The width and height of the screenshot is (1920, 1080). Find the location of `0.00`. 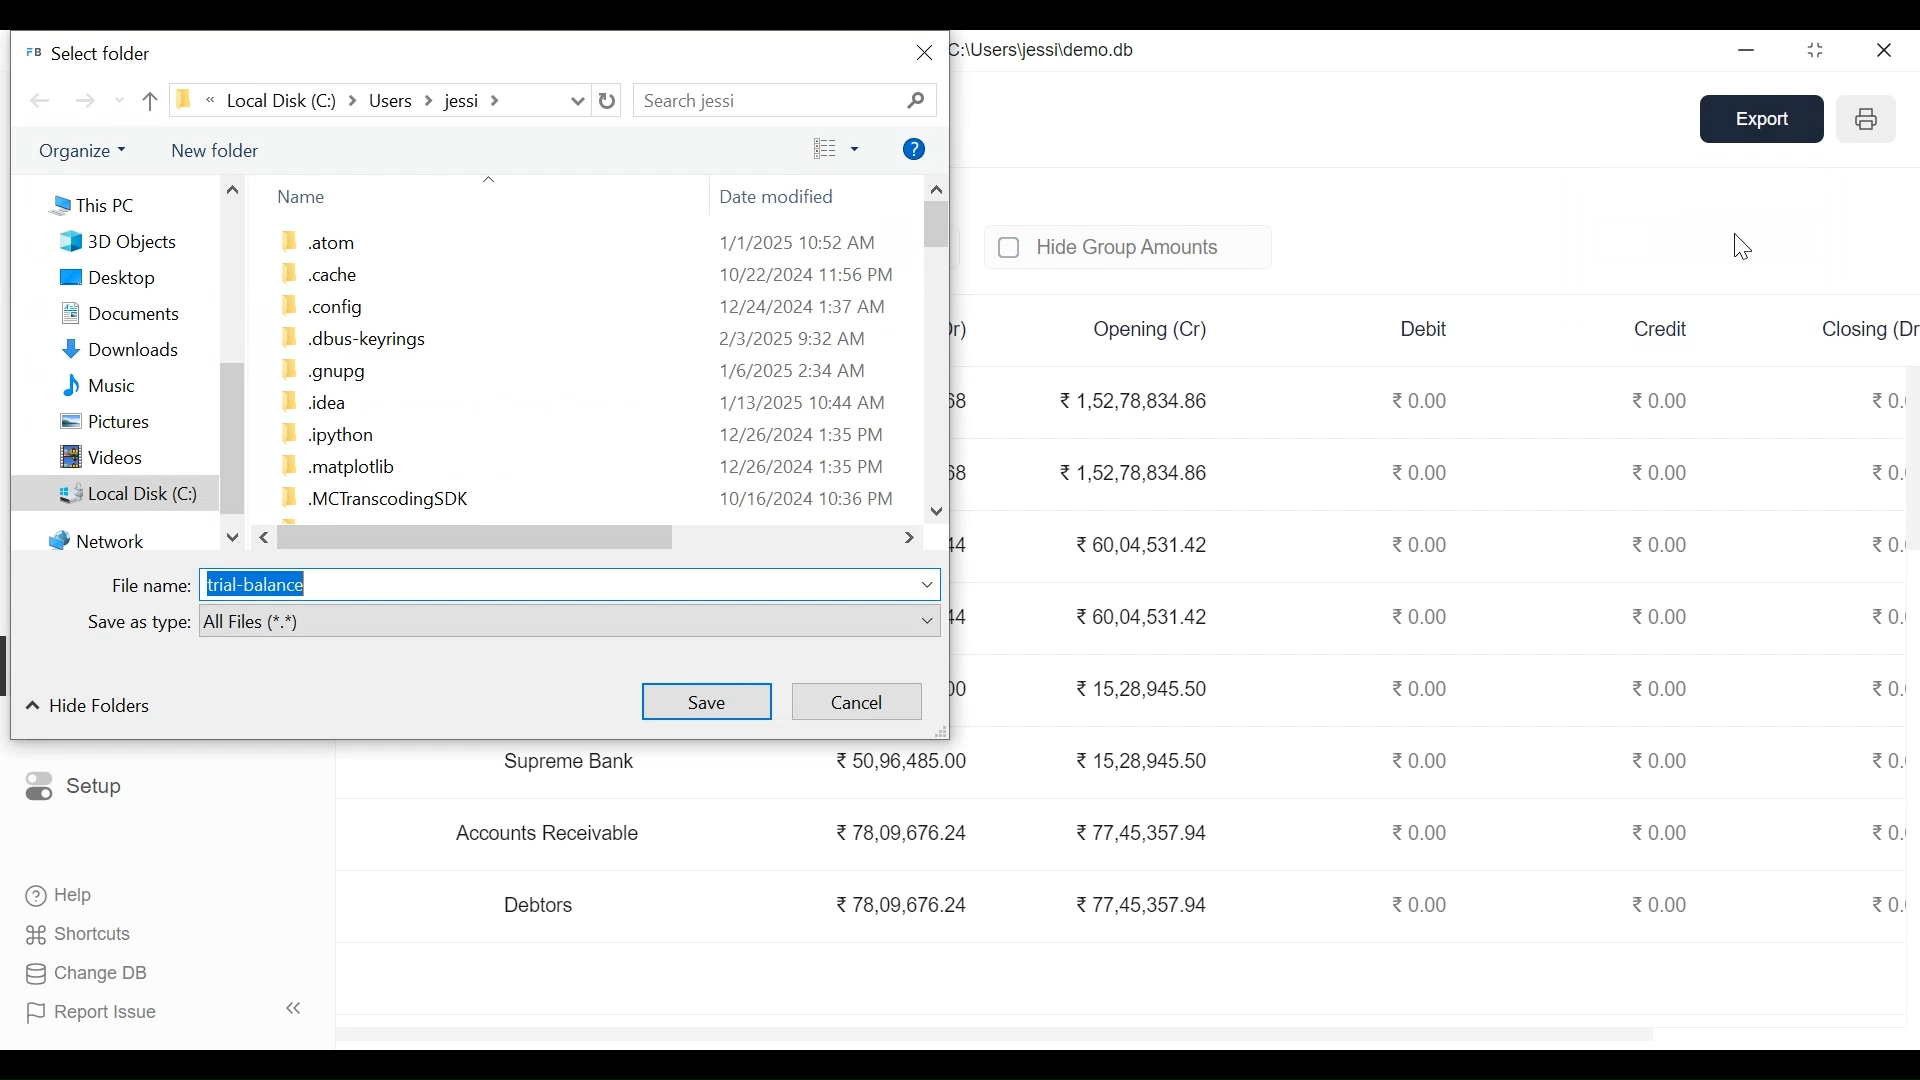

0.00 is located at coordinates (1416, 544).